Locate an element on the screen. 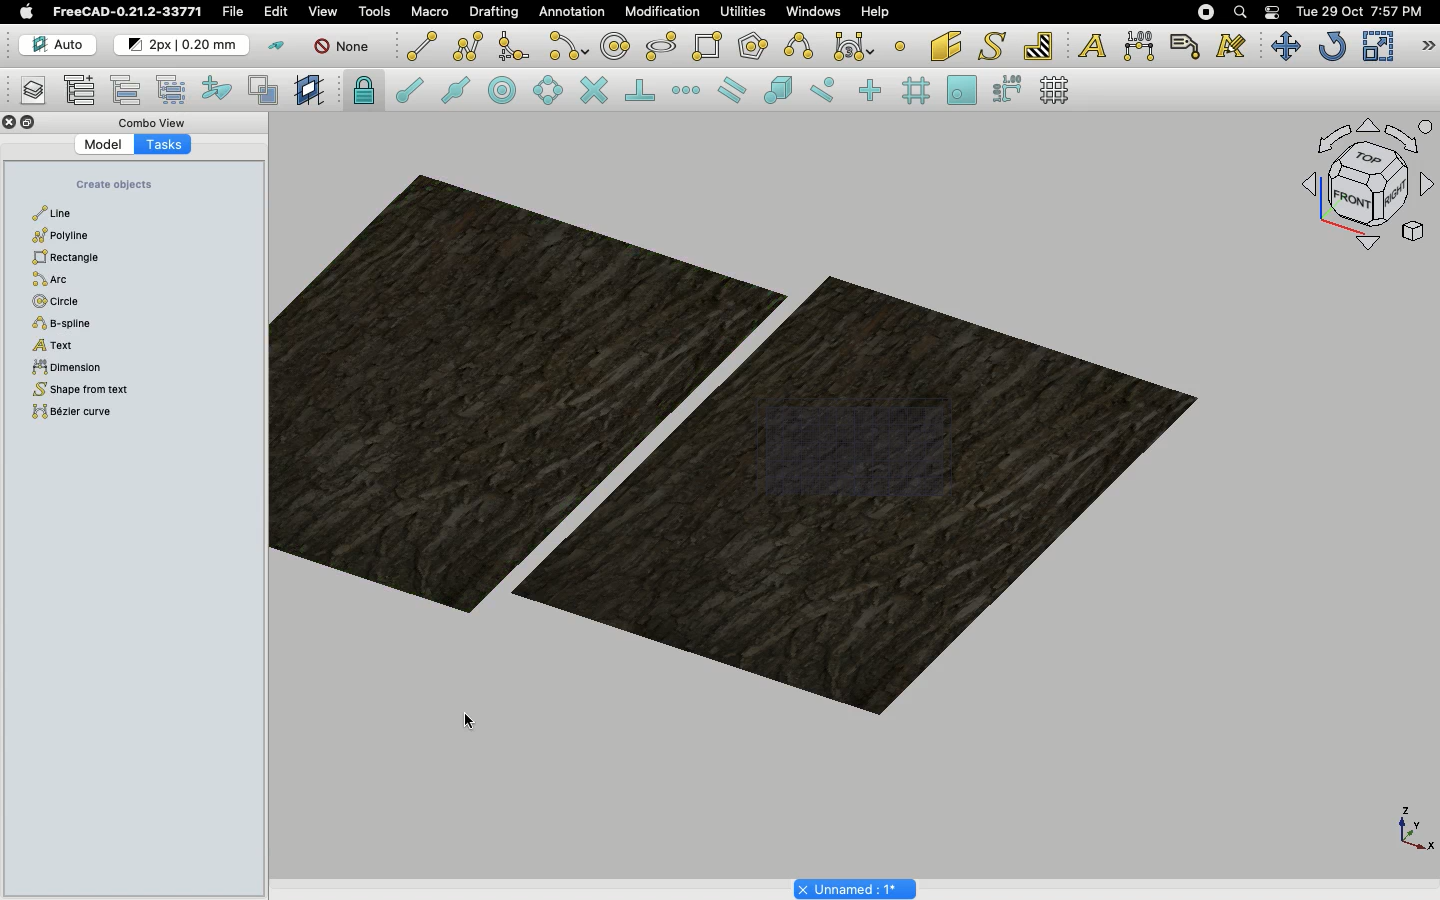 This screenshot has height=900, width=1440. FreeCAD is located at coordinates (129, 12).